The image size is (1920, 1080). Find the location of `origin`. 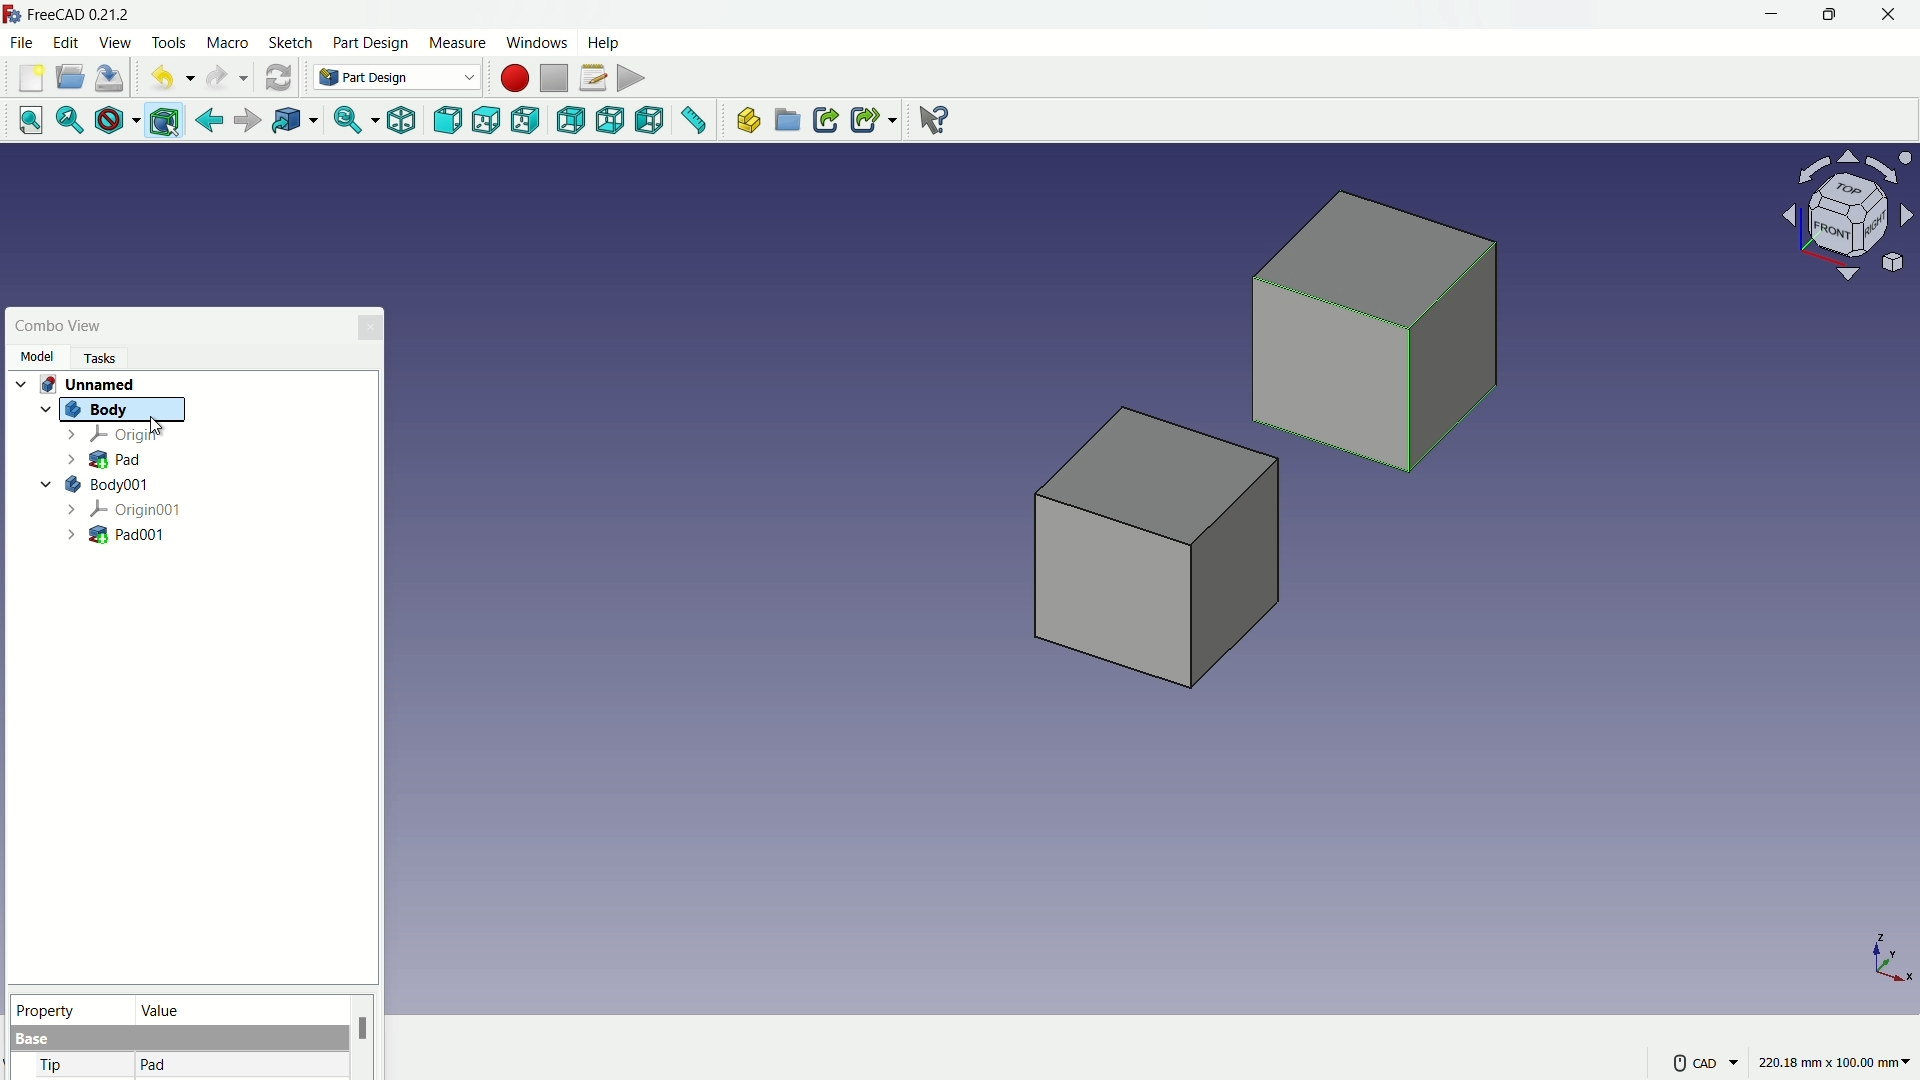

origin is located at coordinates (130, 434).